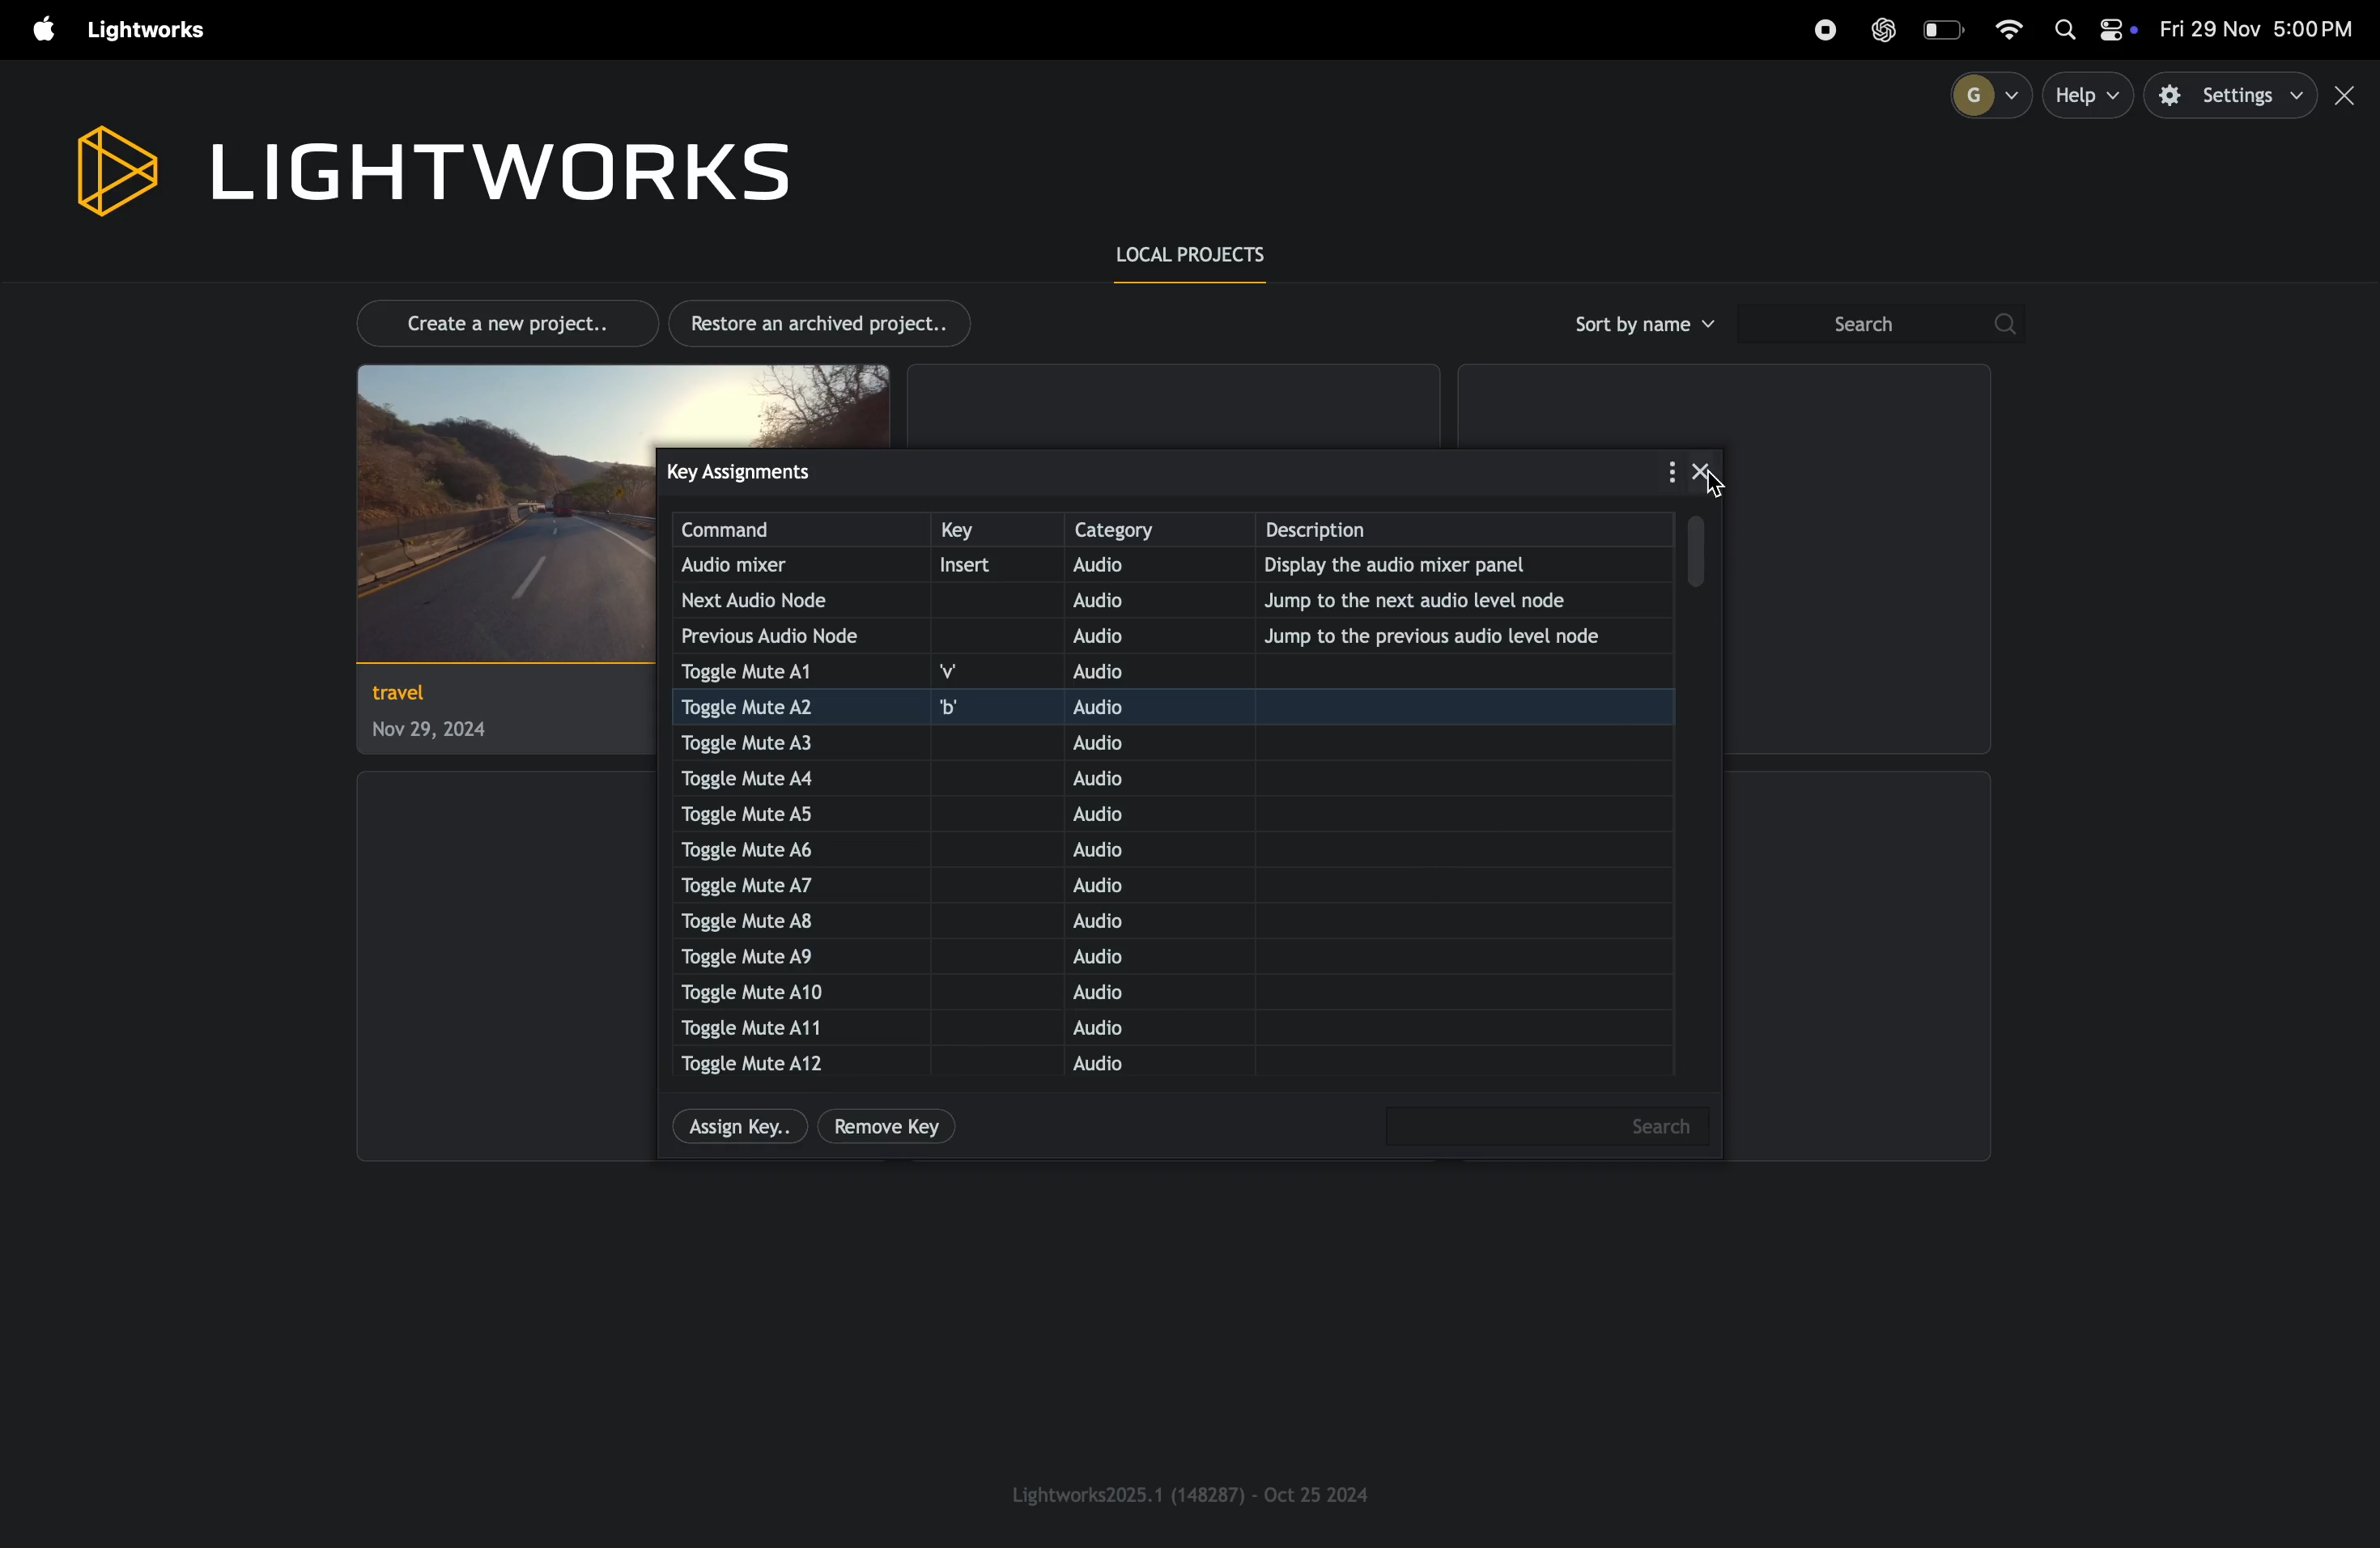 The image size is (2380, 1548). I want to click on restore archived projects, so click(828, 323).